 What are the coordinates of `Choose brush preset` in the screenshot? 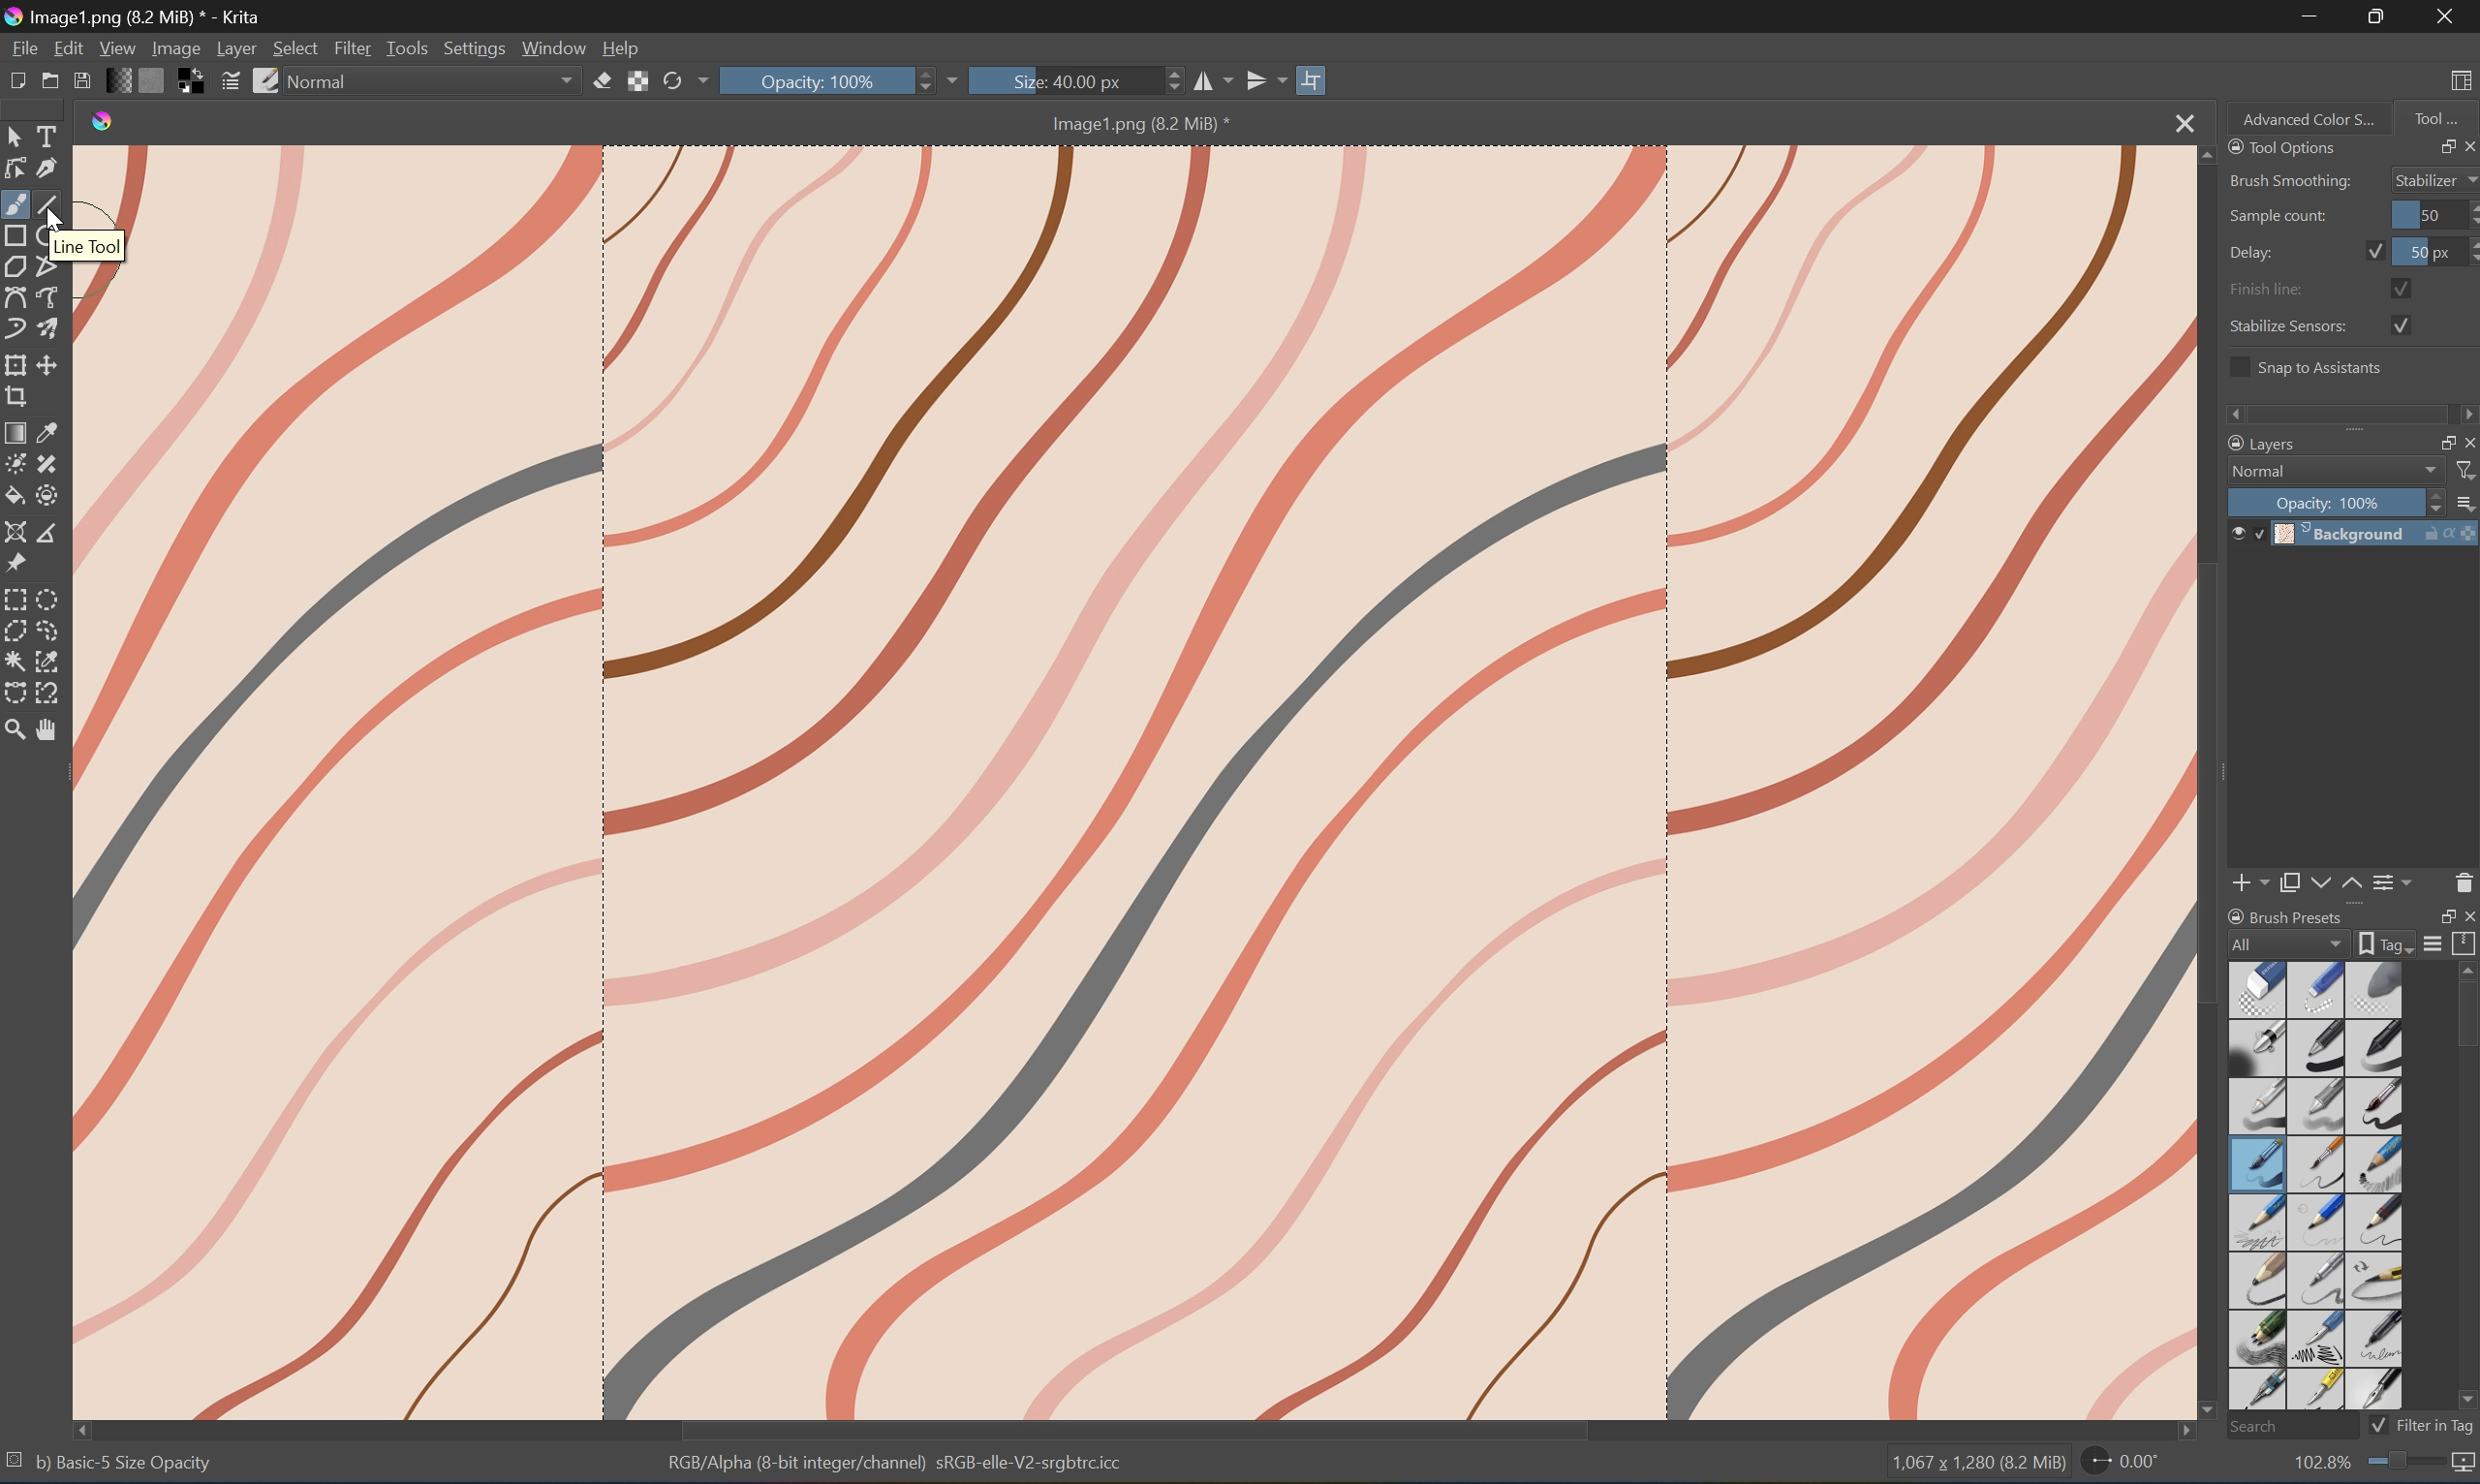 It's located at (267, 80).